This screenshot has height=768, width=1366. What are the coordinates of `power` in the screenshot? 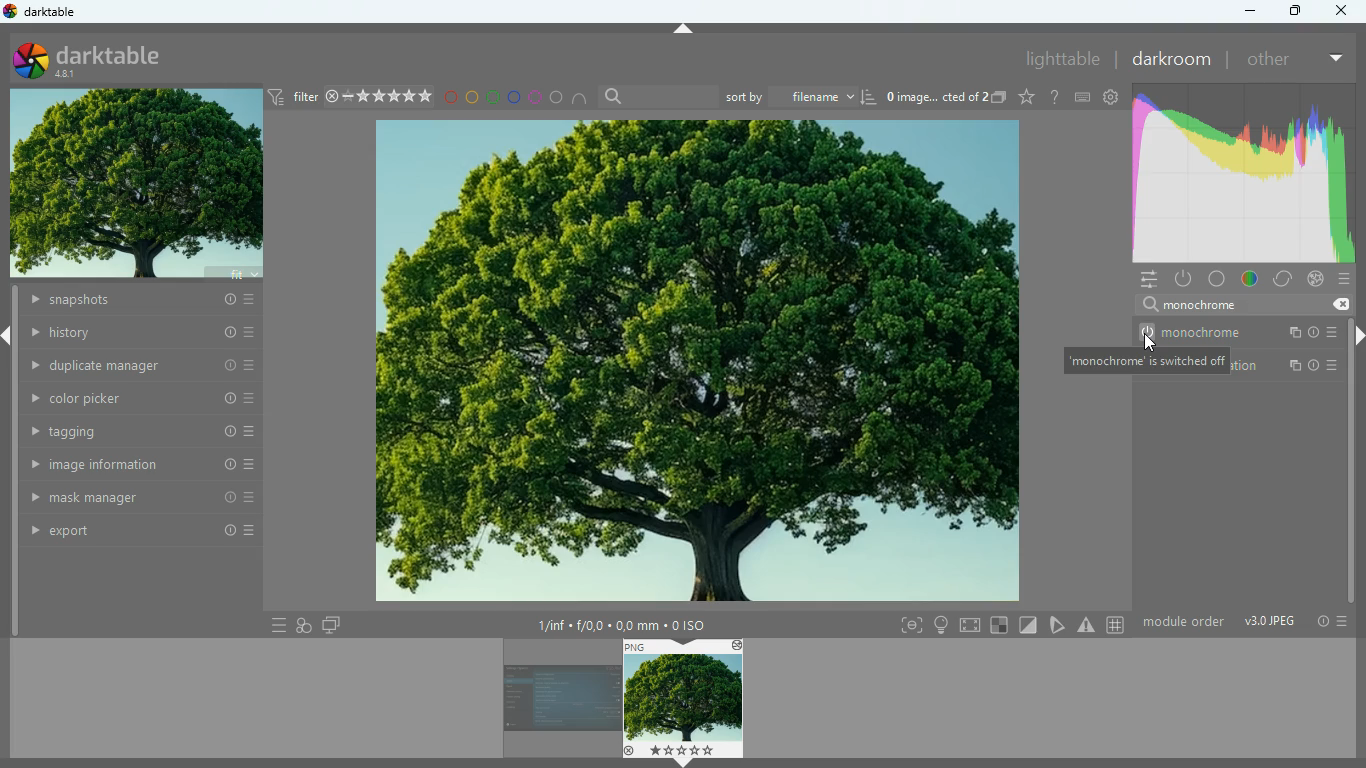 It's located at (1183, 278).